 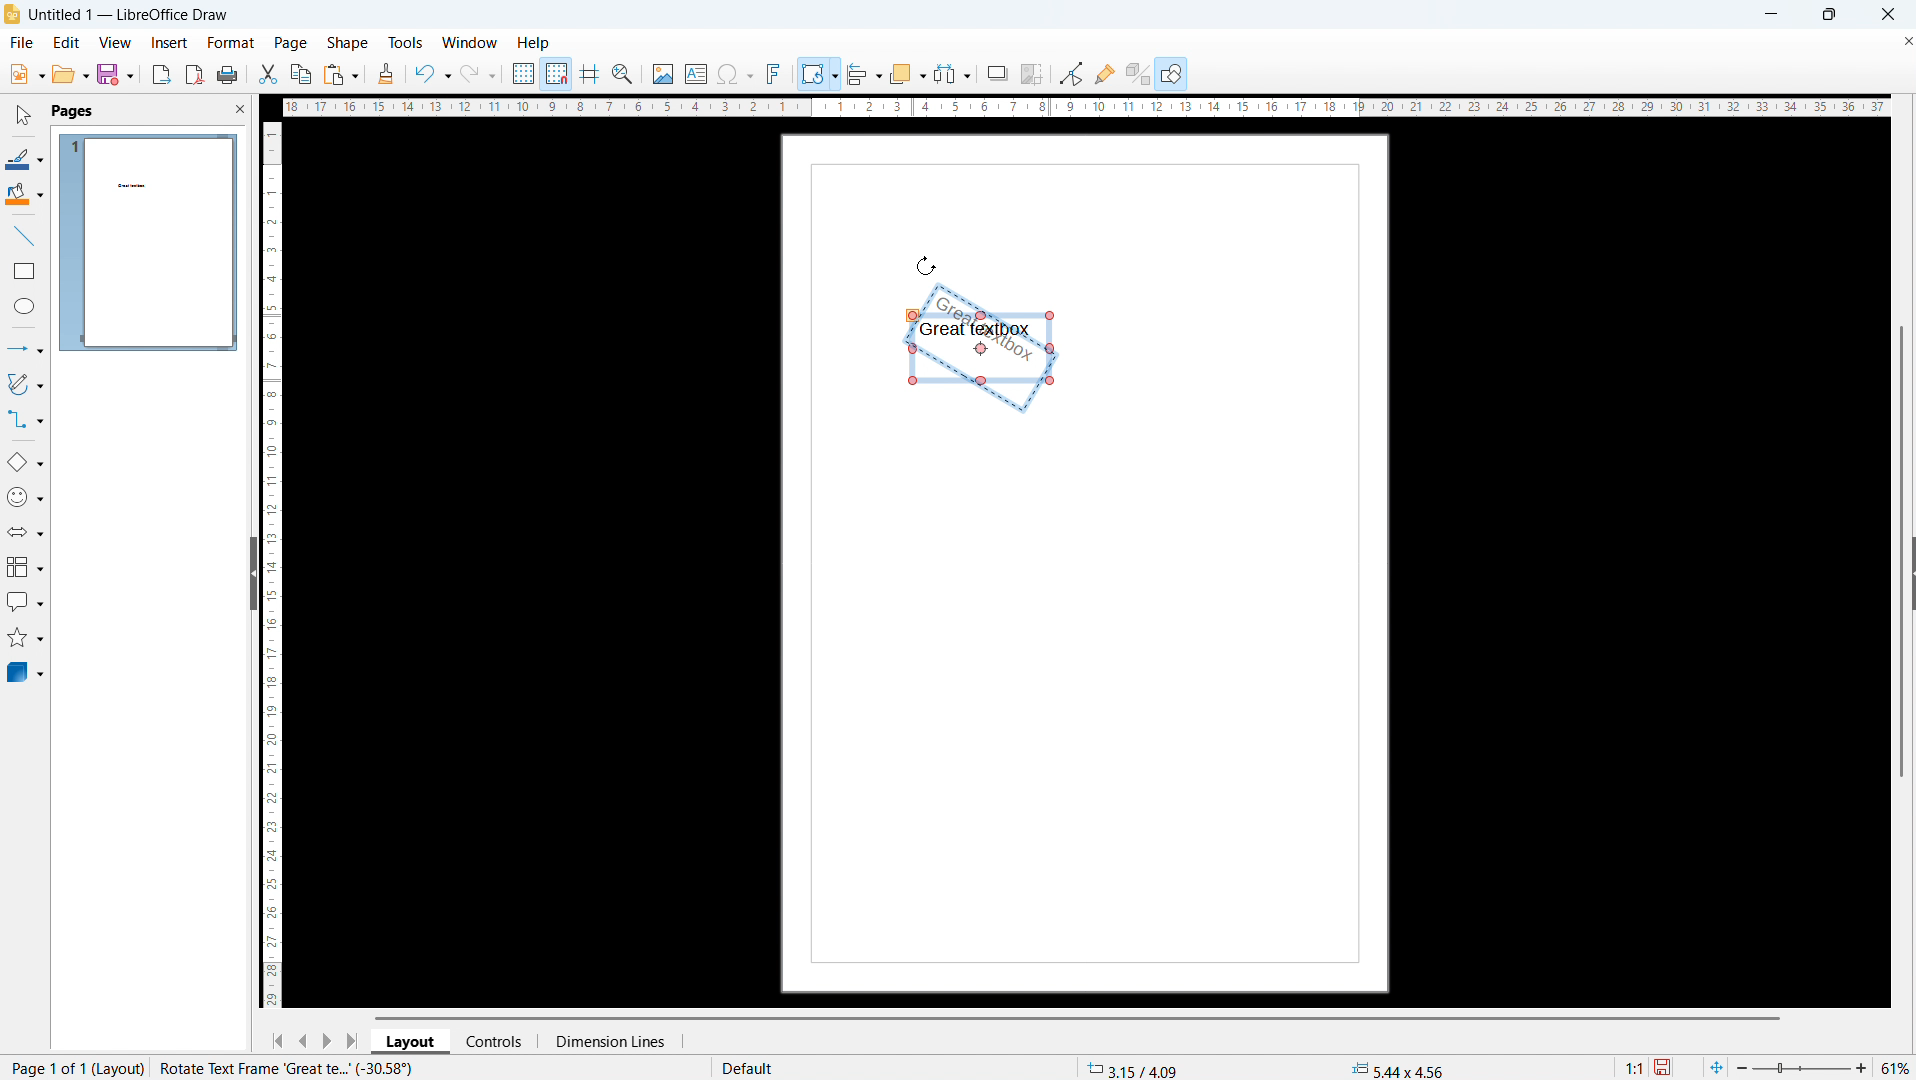 What do you see at coordinates (162, 74) in the screenshot?
I see `export` at bounding box center [162, 74].